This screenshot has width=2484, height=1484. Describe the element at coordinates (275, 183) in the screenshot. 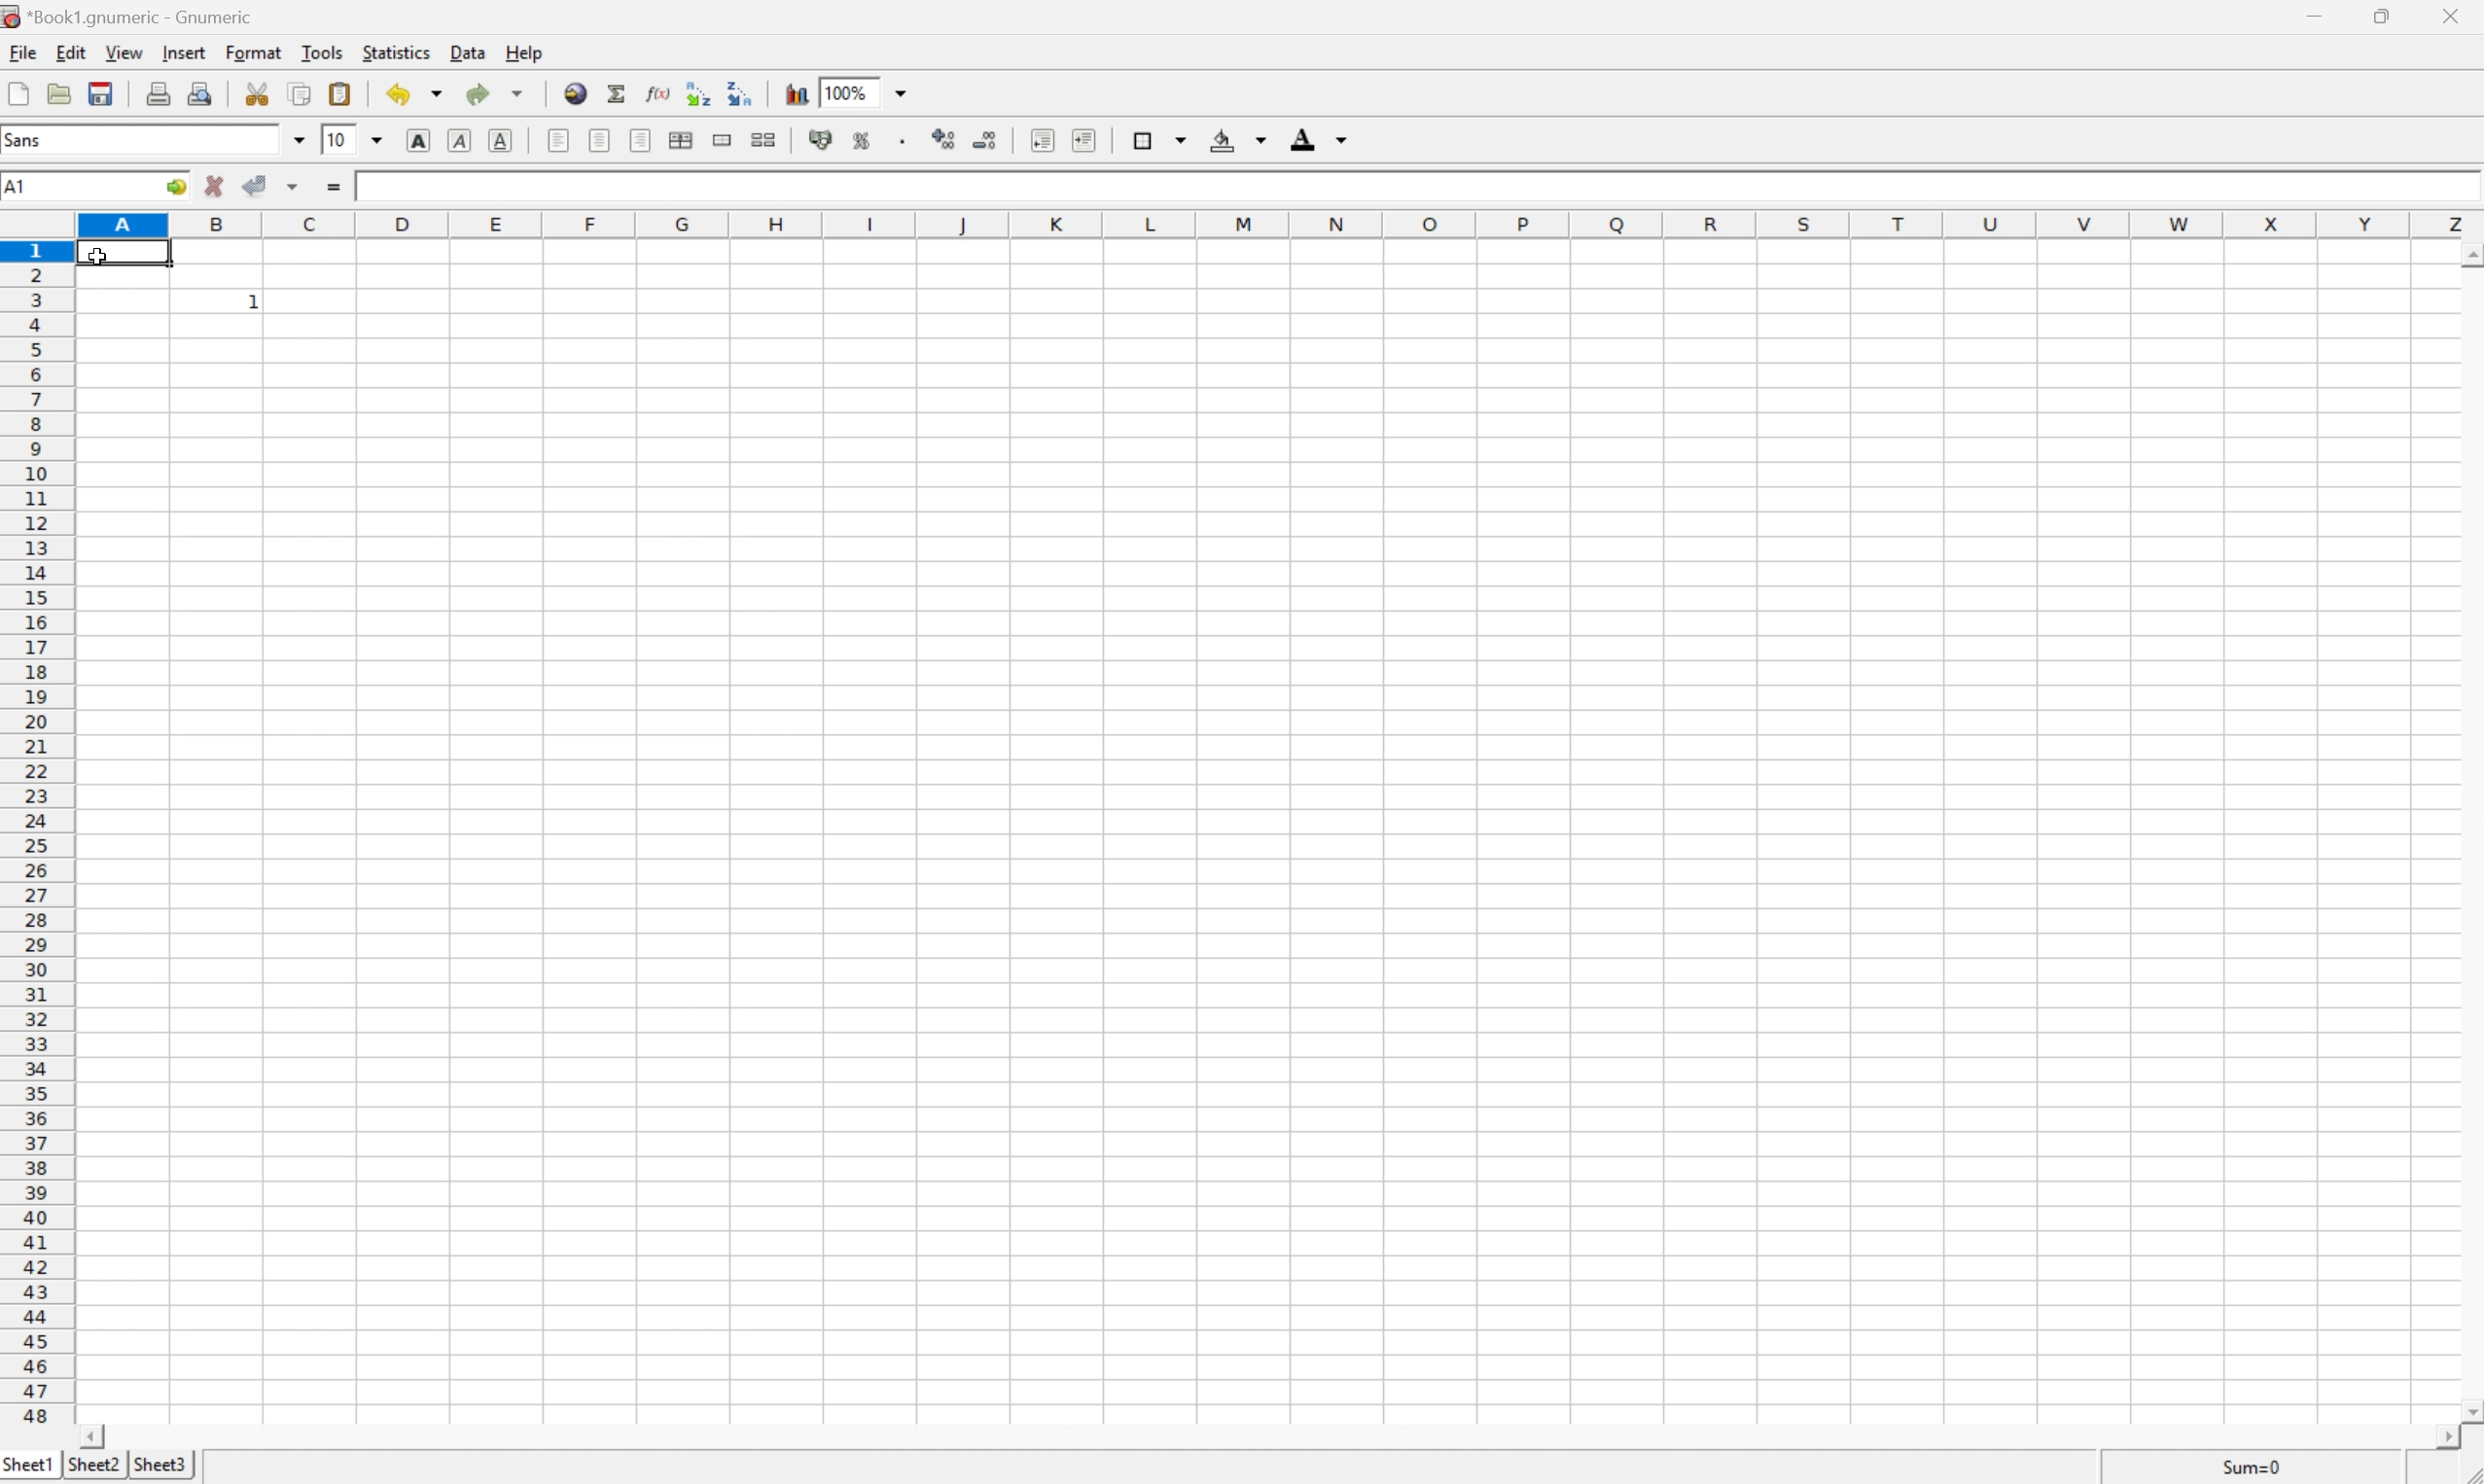

I see `accept changes in multiple cells` at that location.